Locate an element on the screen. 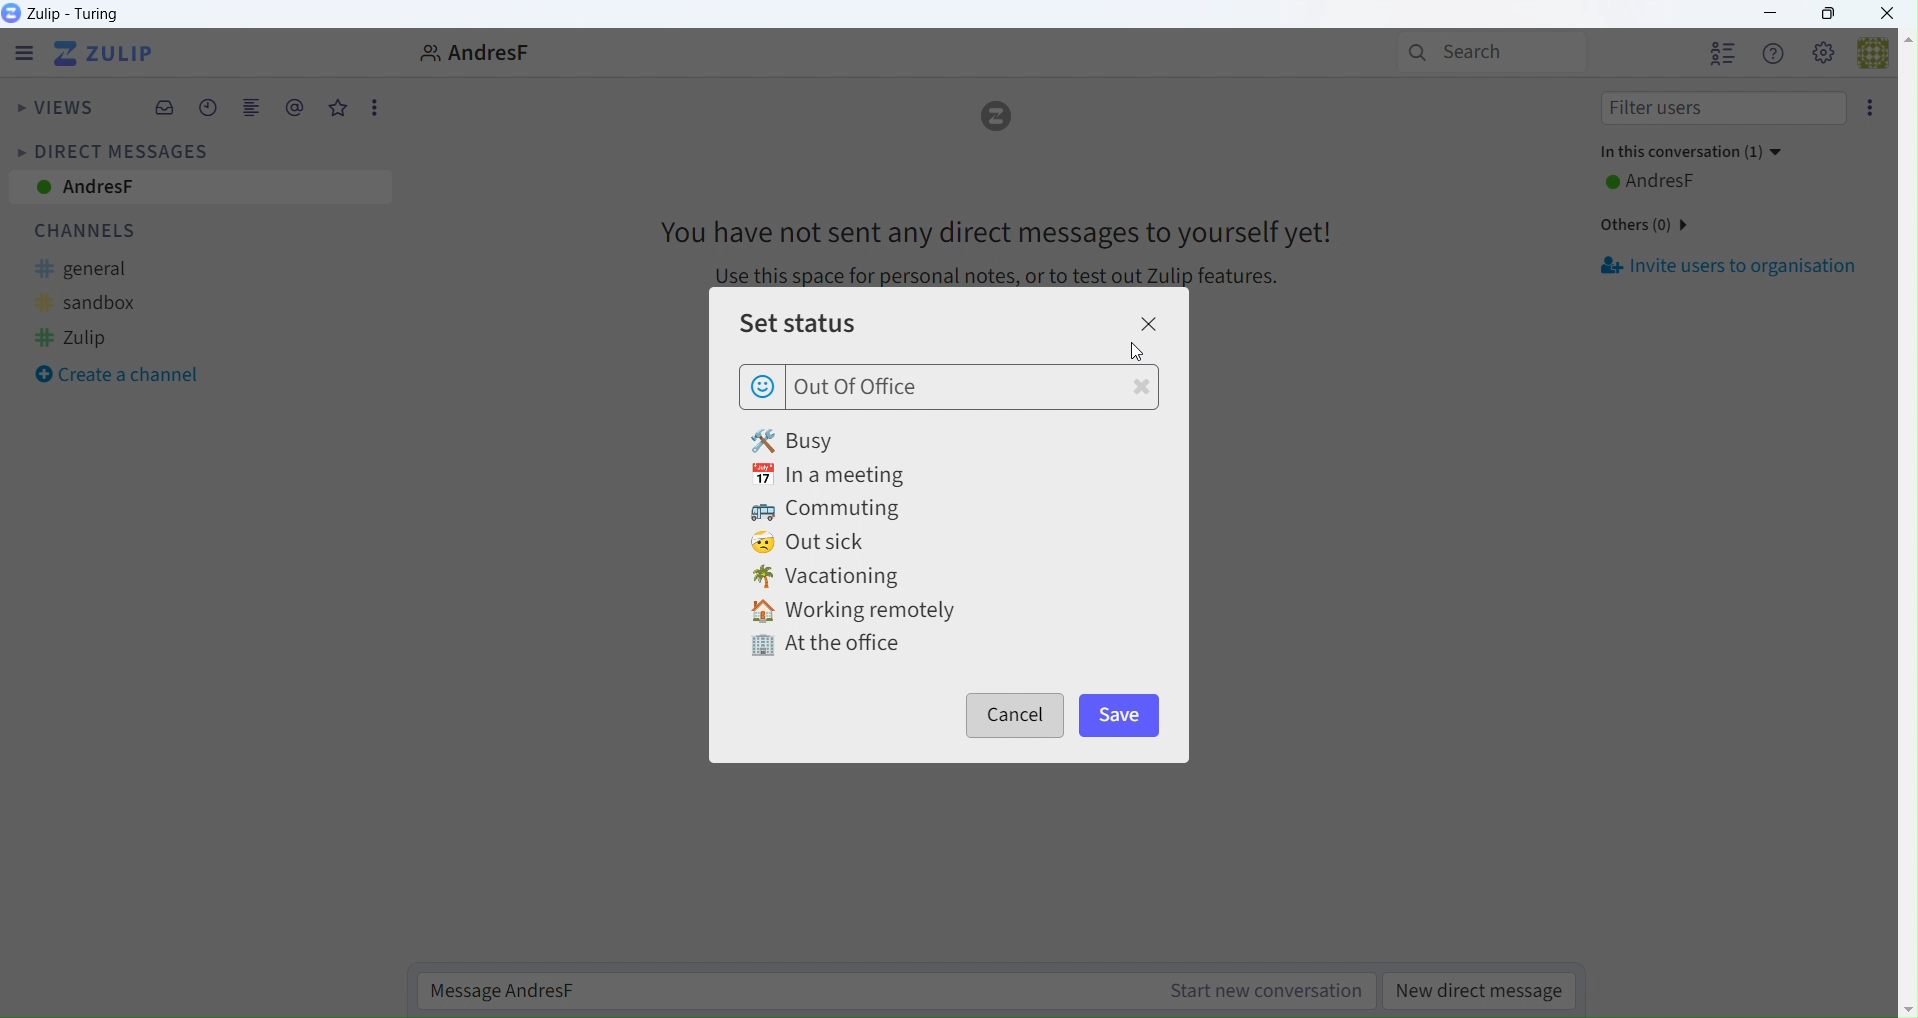  Mentions is located at coordinates (295, 108).